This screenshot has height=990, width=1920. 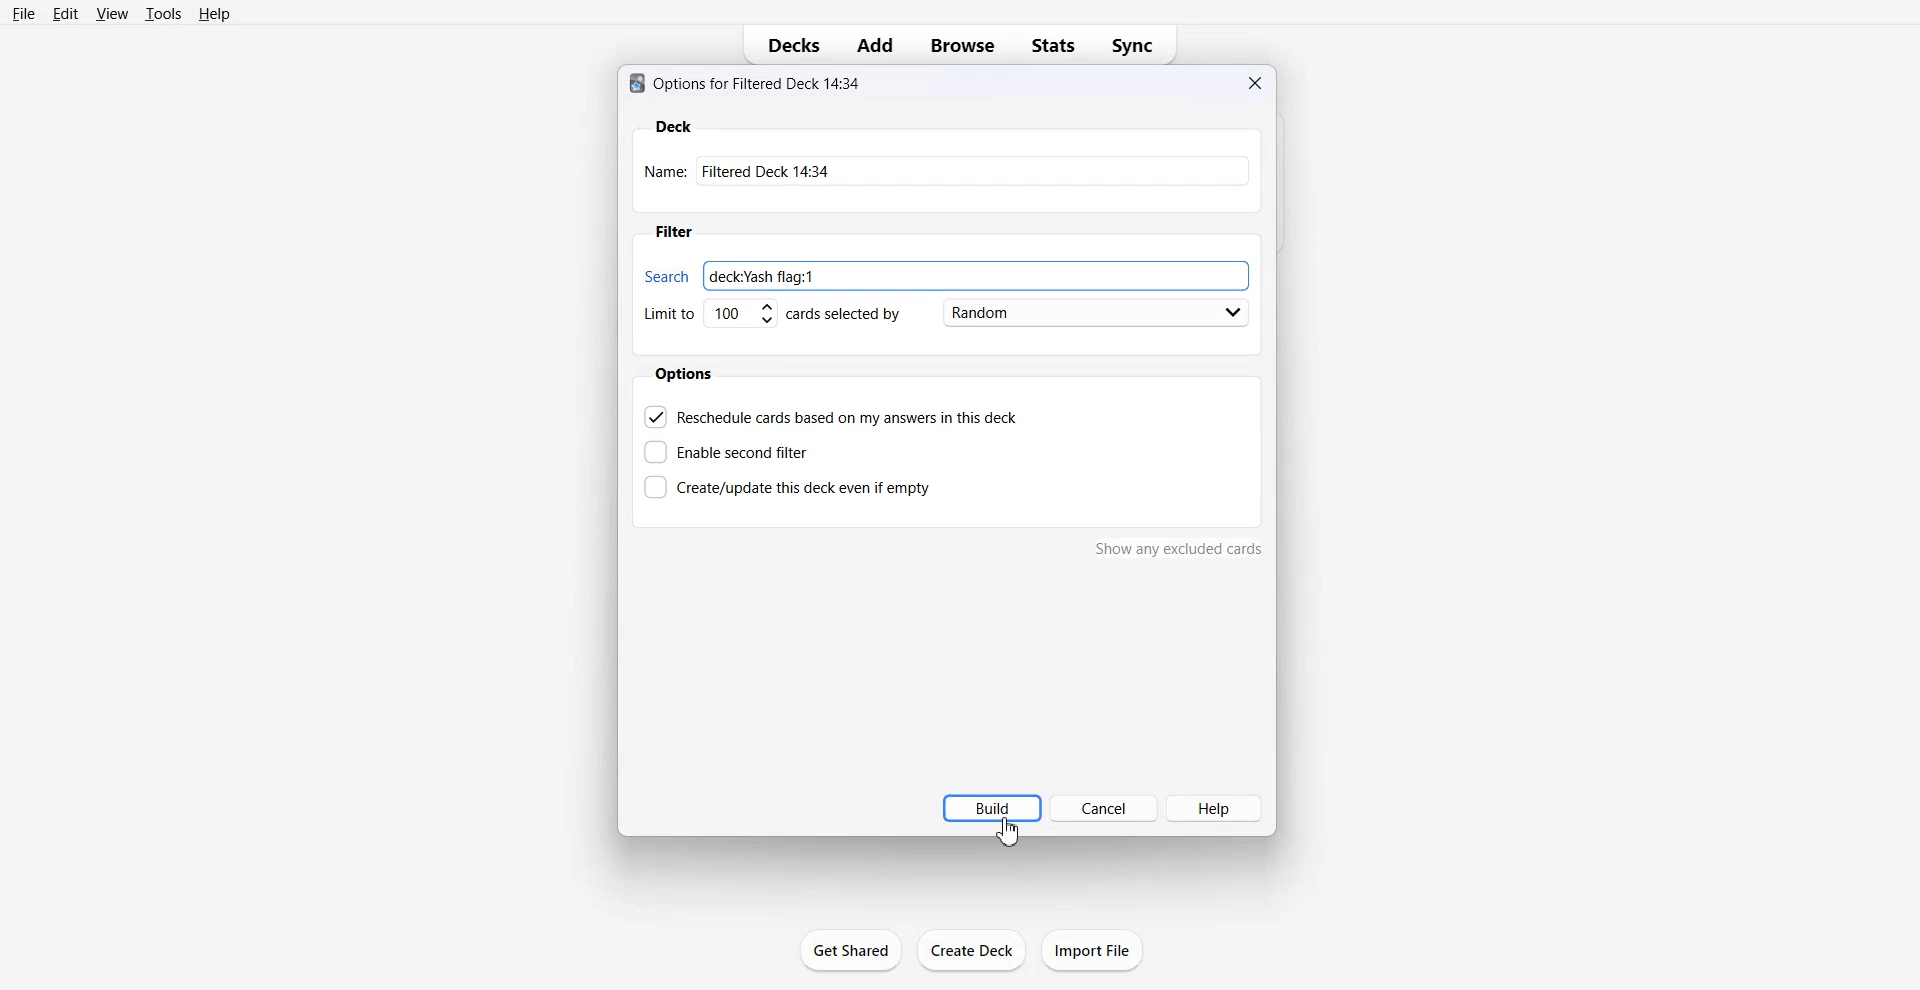 I want to click on Cursor, so click(x=1007, y=832).